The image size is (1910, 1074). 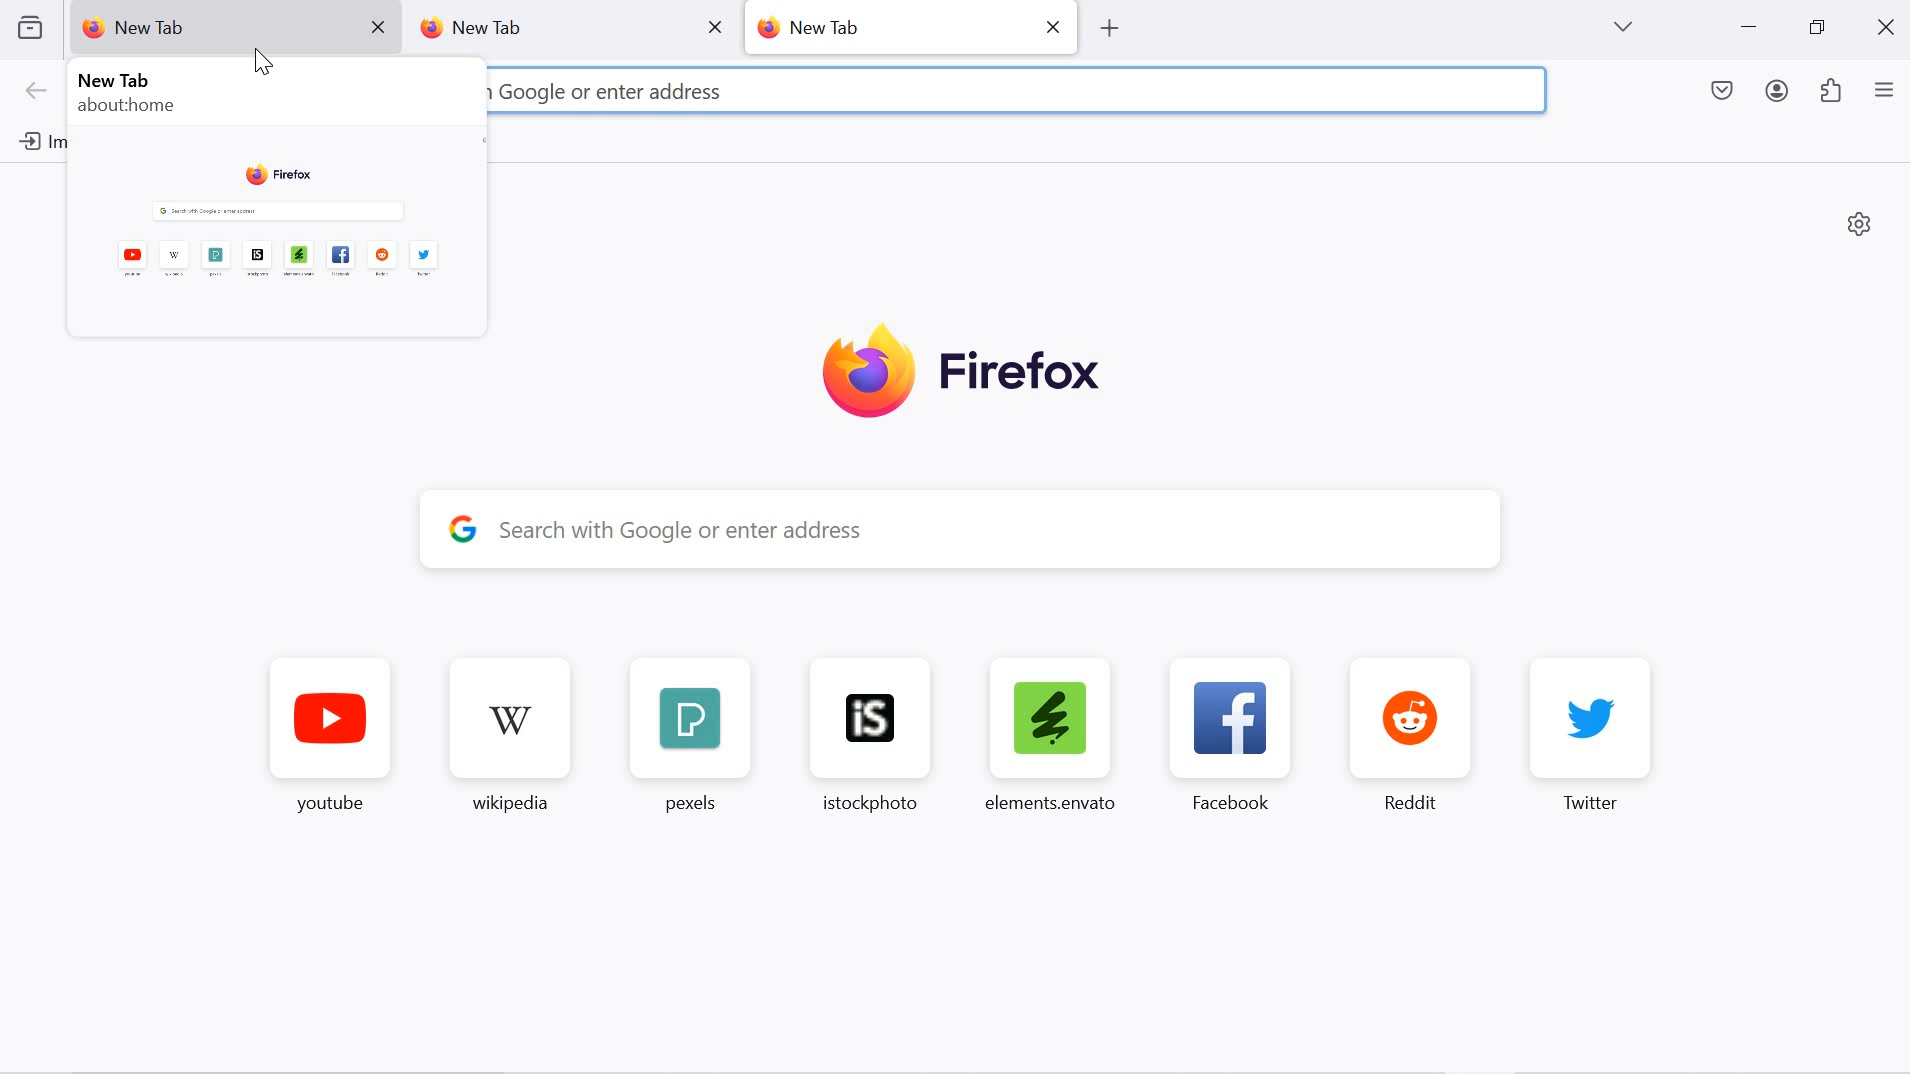 I want to click on close, so click(x=1056, y=25).